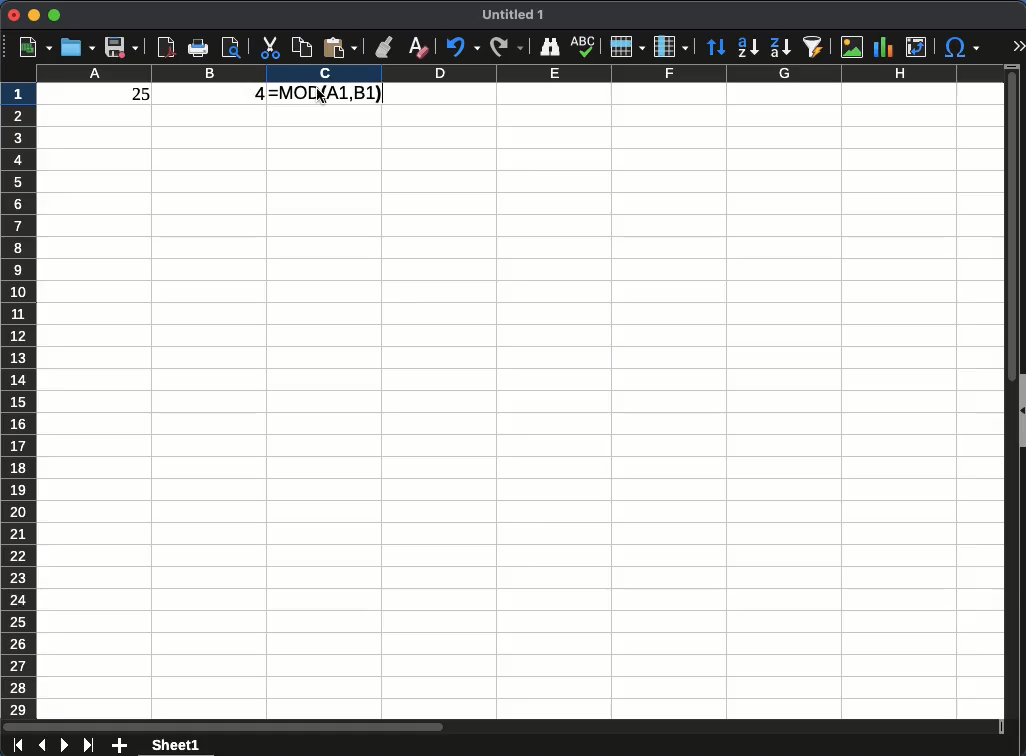  What do you see at coordinates (15, 14) in the screenshot?
I see `close` at bounding box center [15, 14].